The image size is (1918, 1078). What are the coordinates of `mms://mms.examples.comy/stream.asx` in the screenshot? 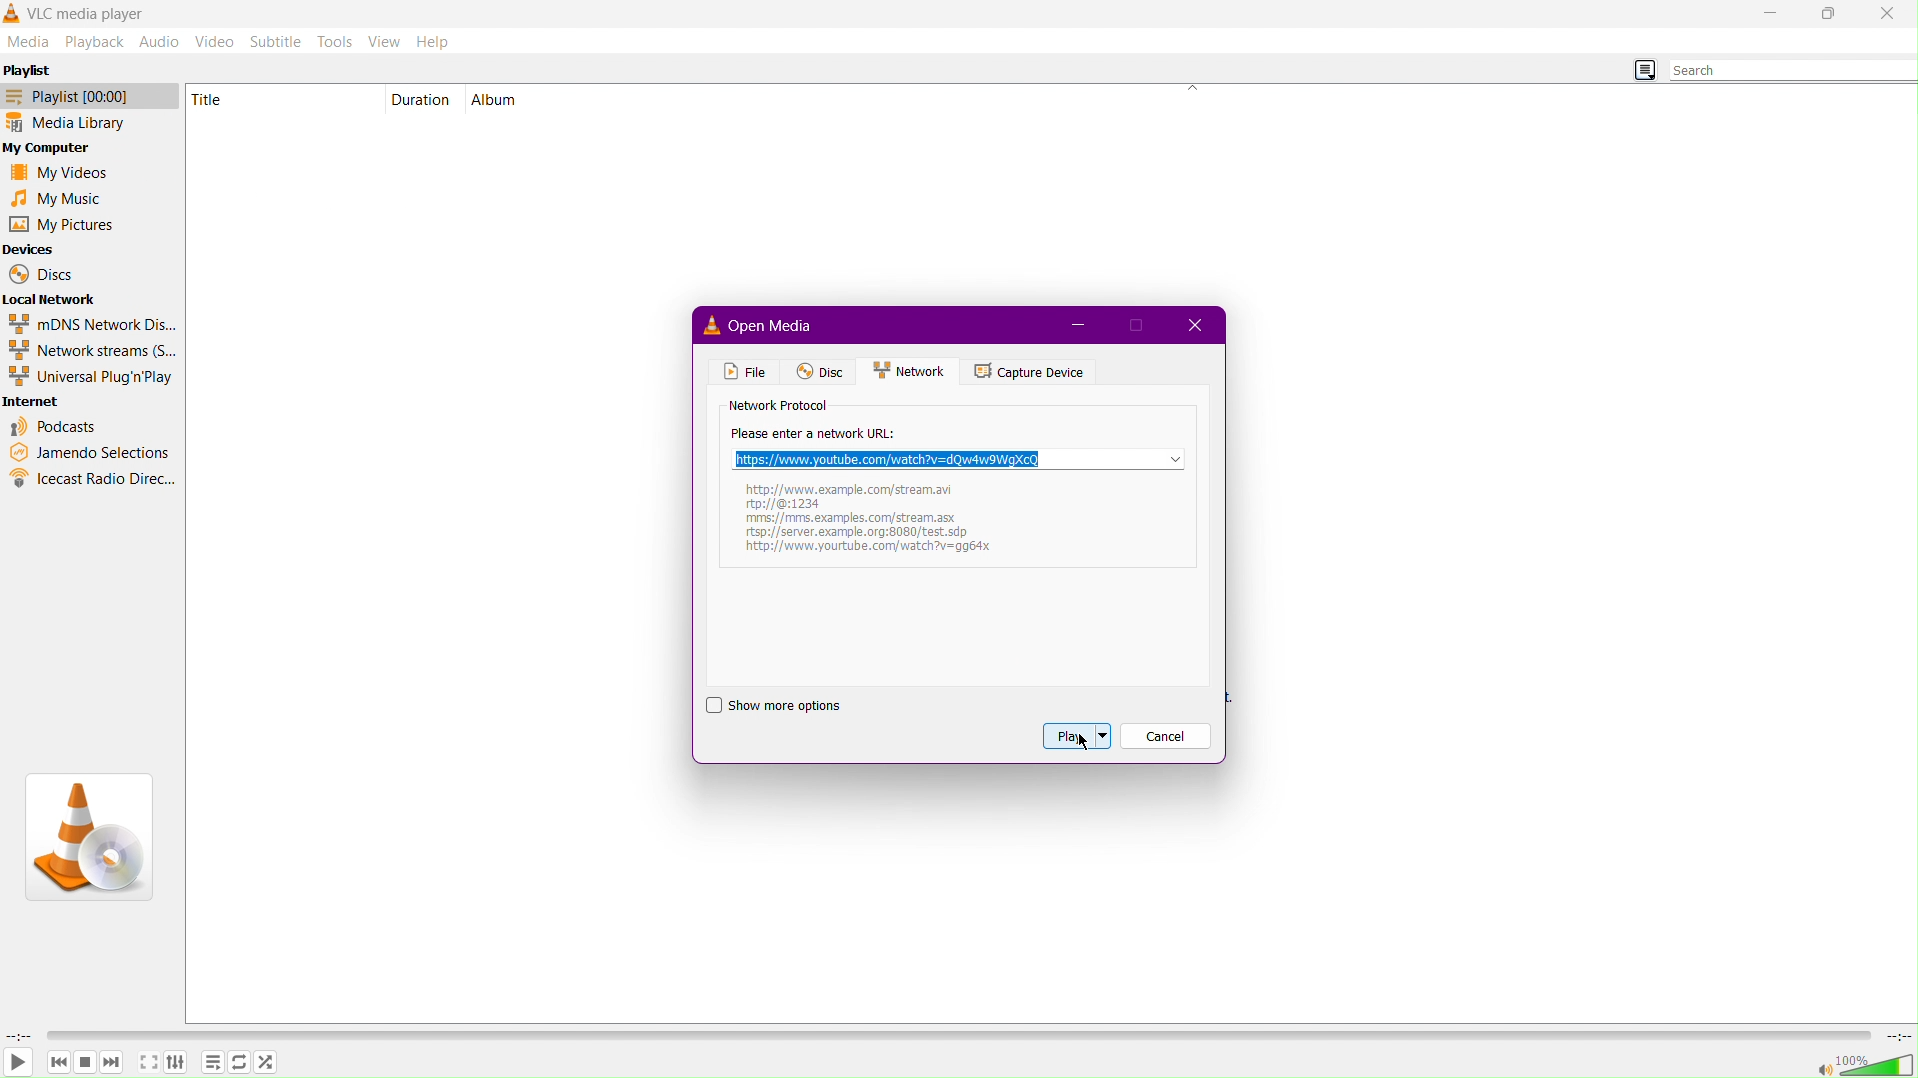 It's located at (856, 519).